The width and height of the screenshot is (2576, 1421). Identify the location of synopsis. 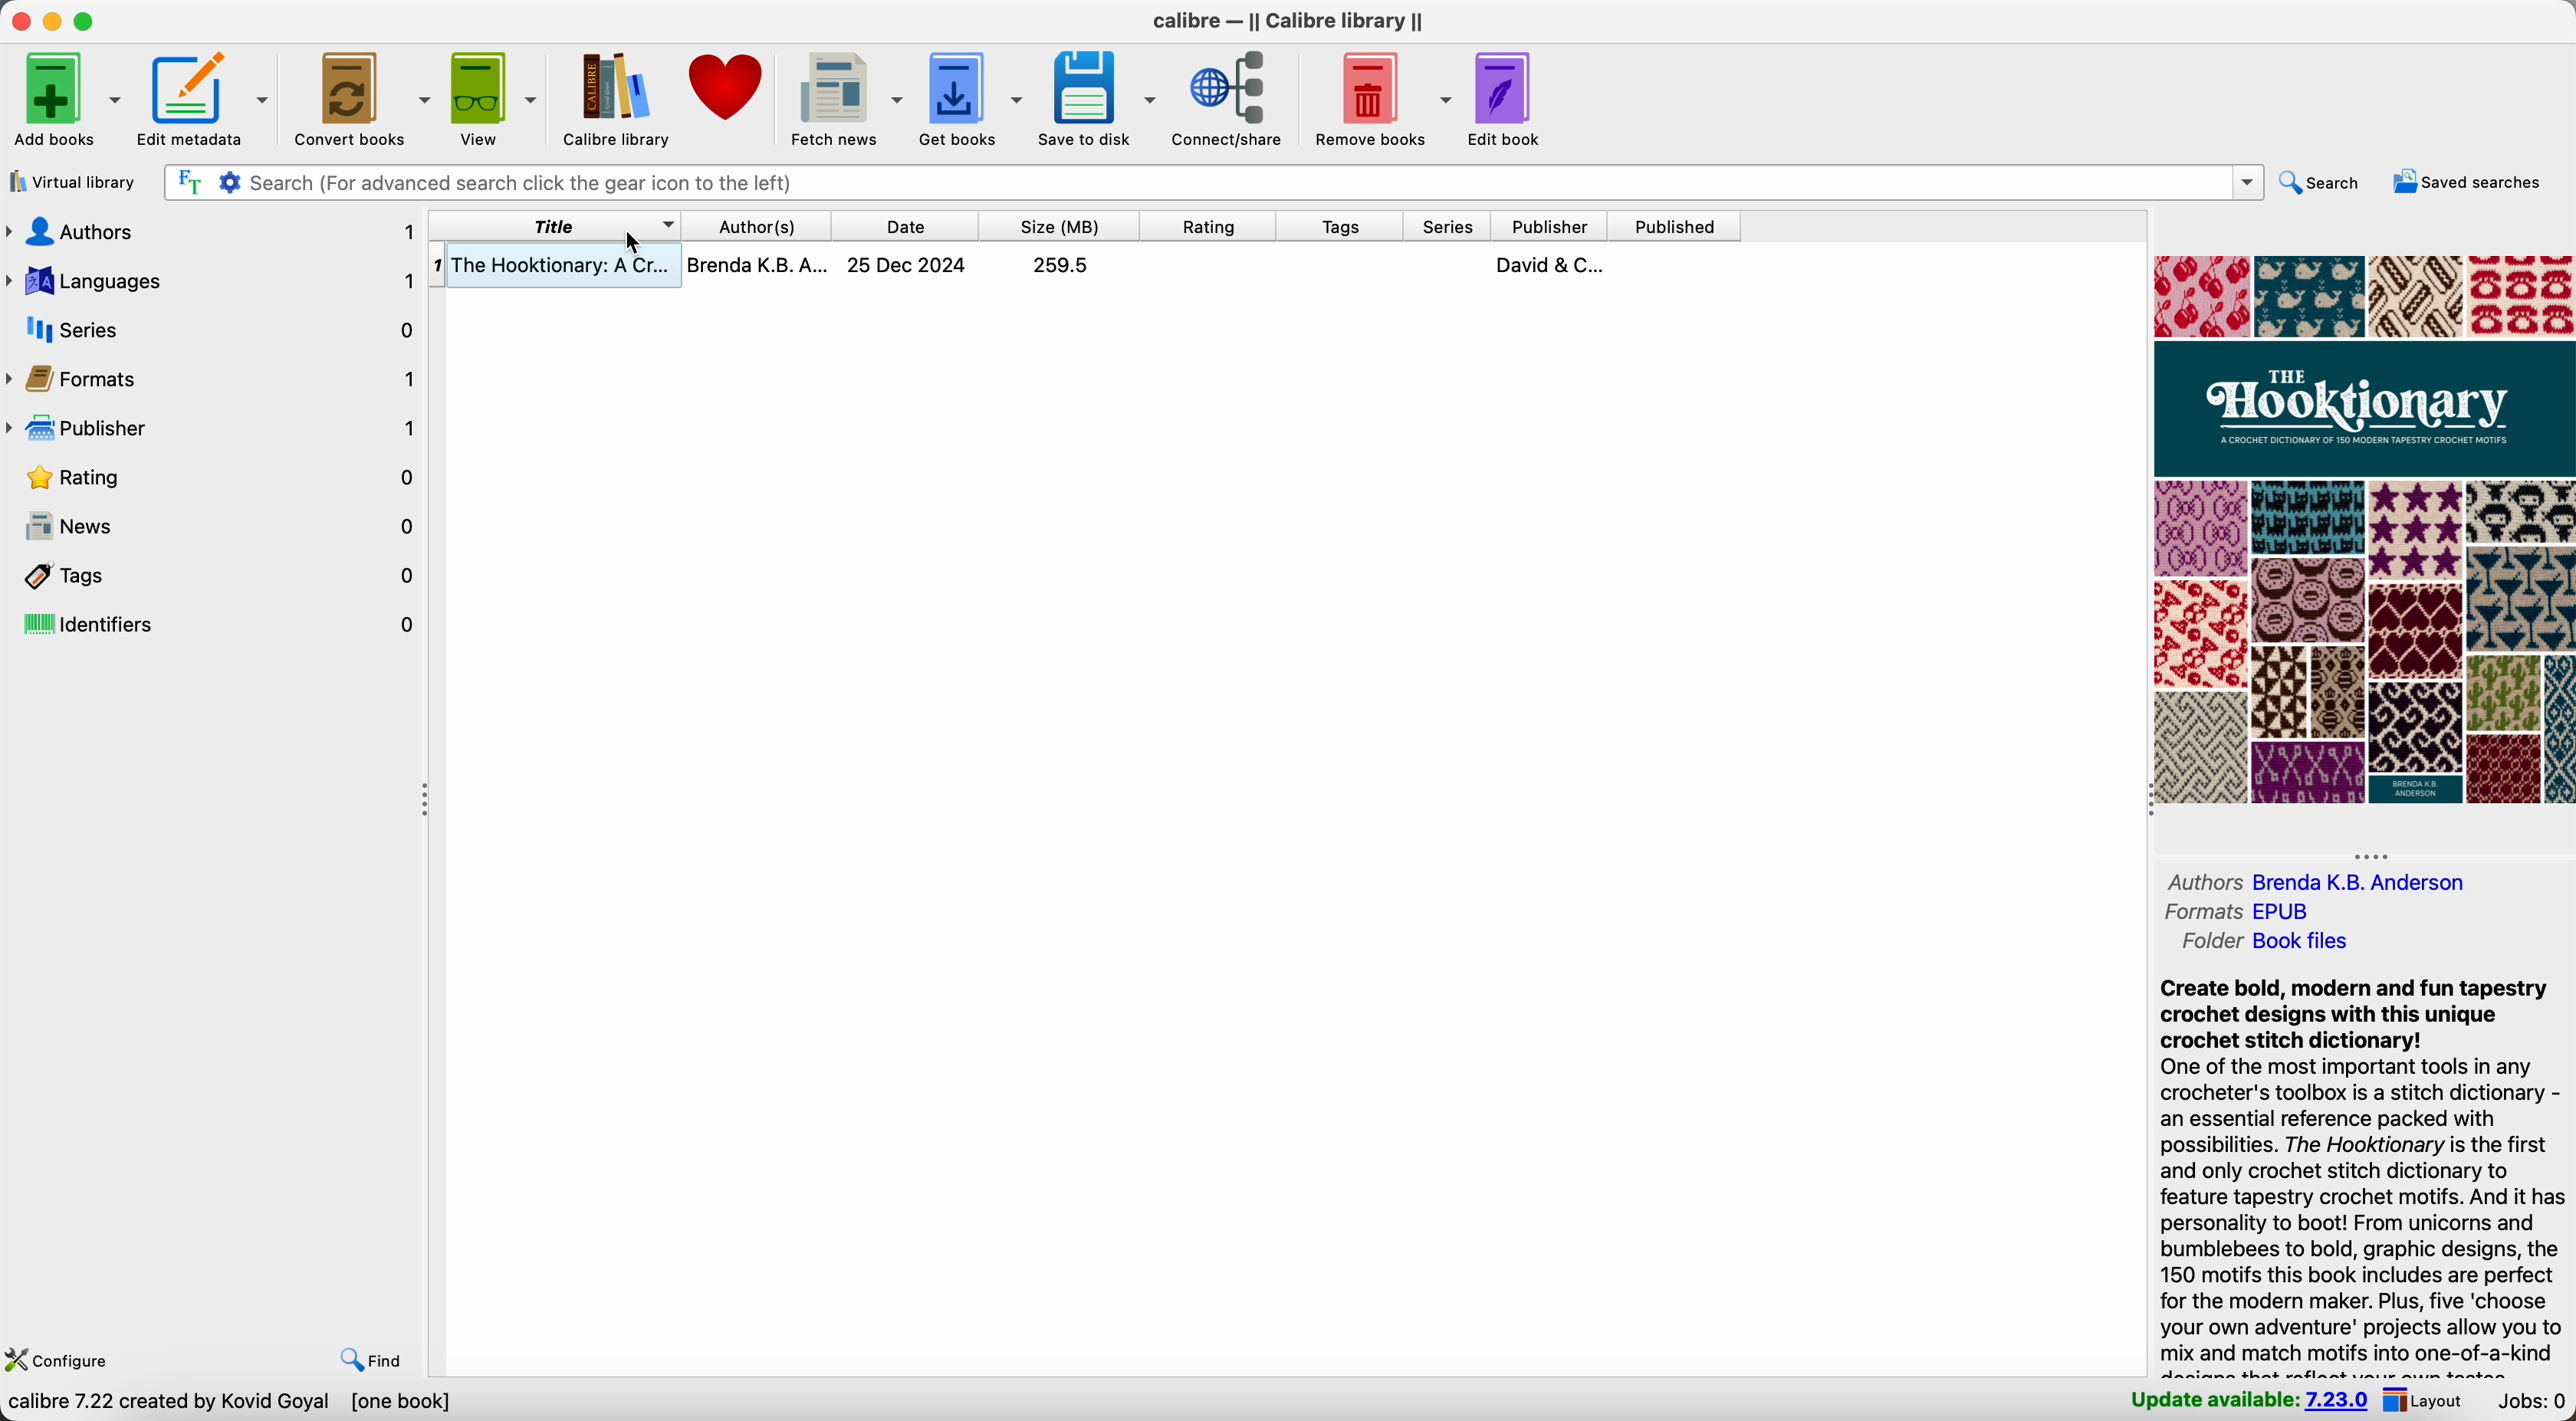
(2359, 1172).